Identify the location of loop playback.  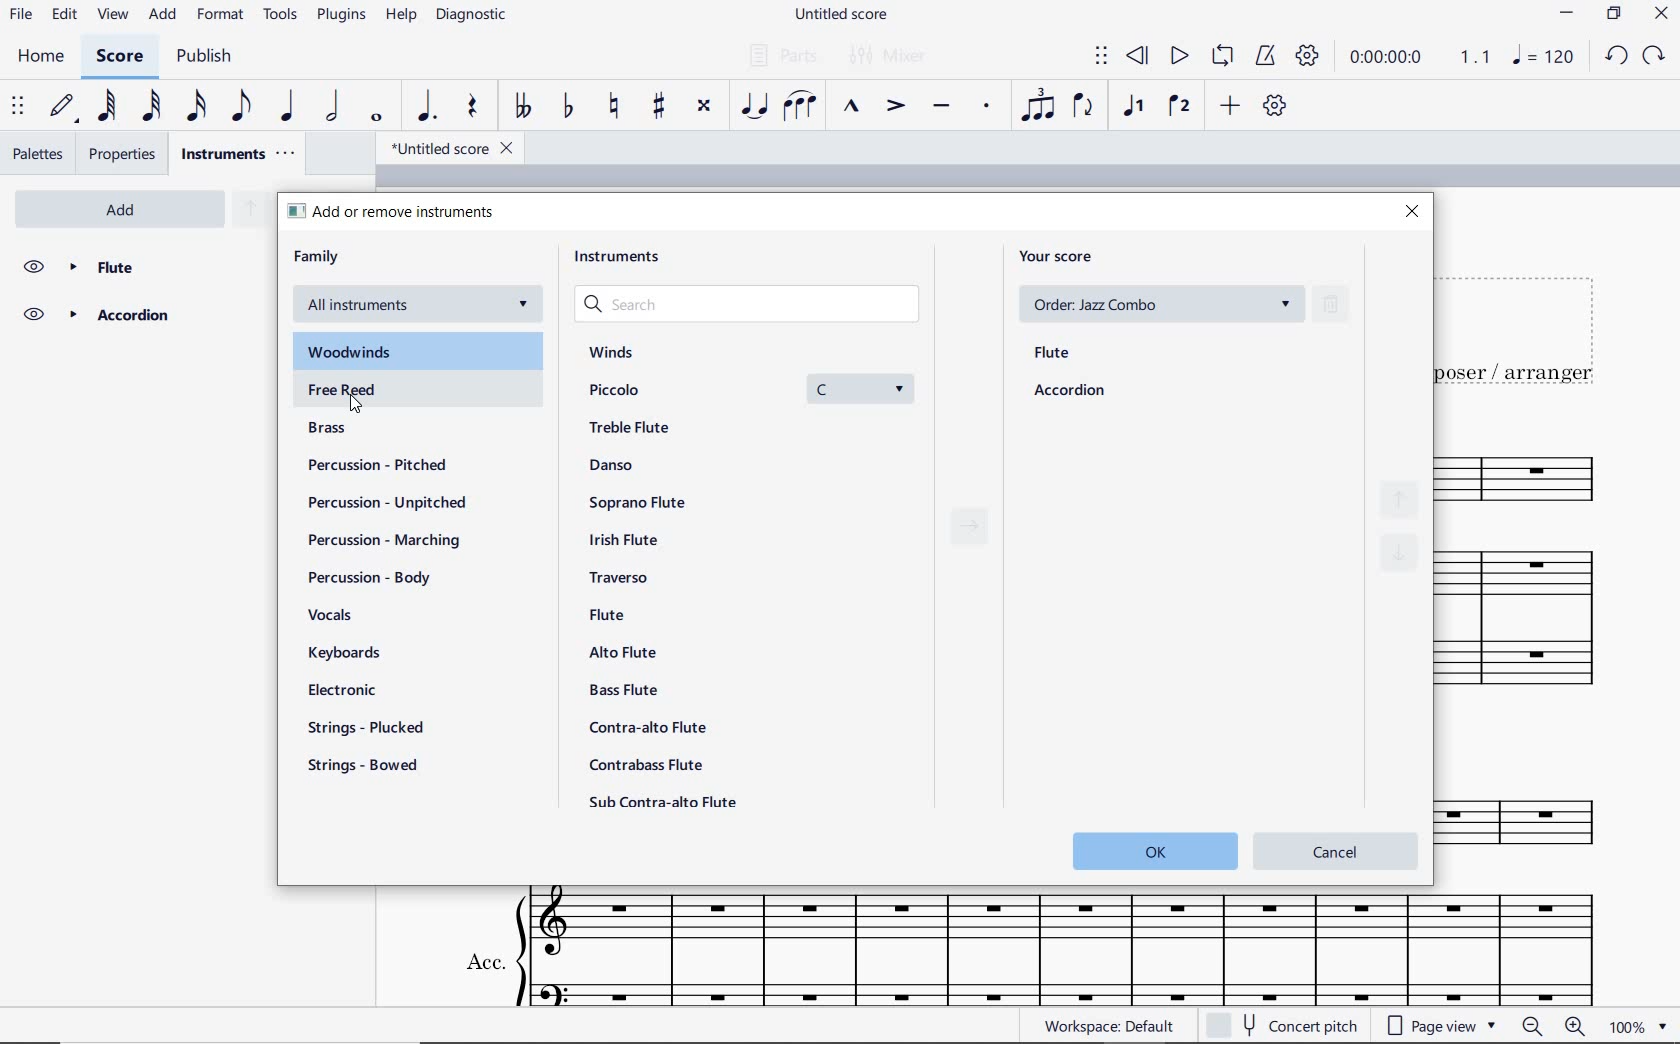
(1223, 57).